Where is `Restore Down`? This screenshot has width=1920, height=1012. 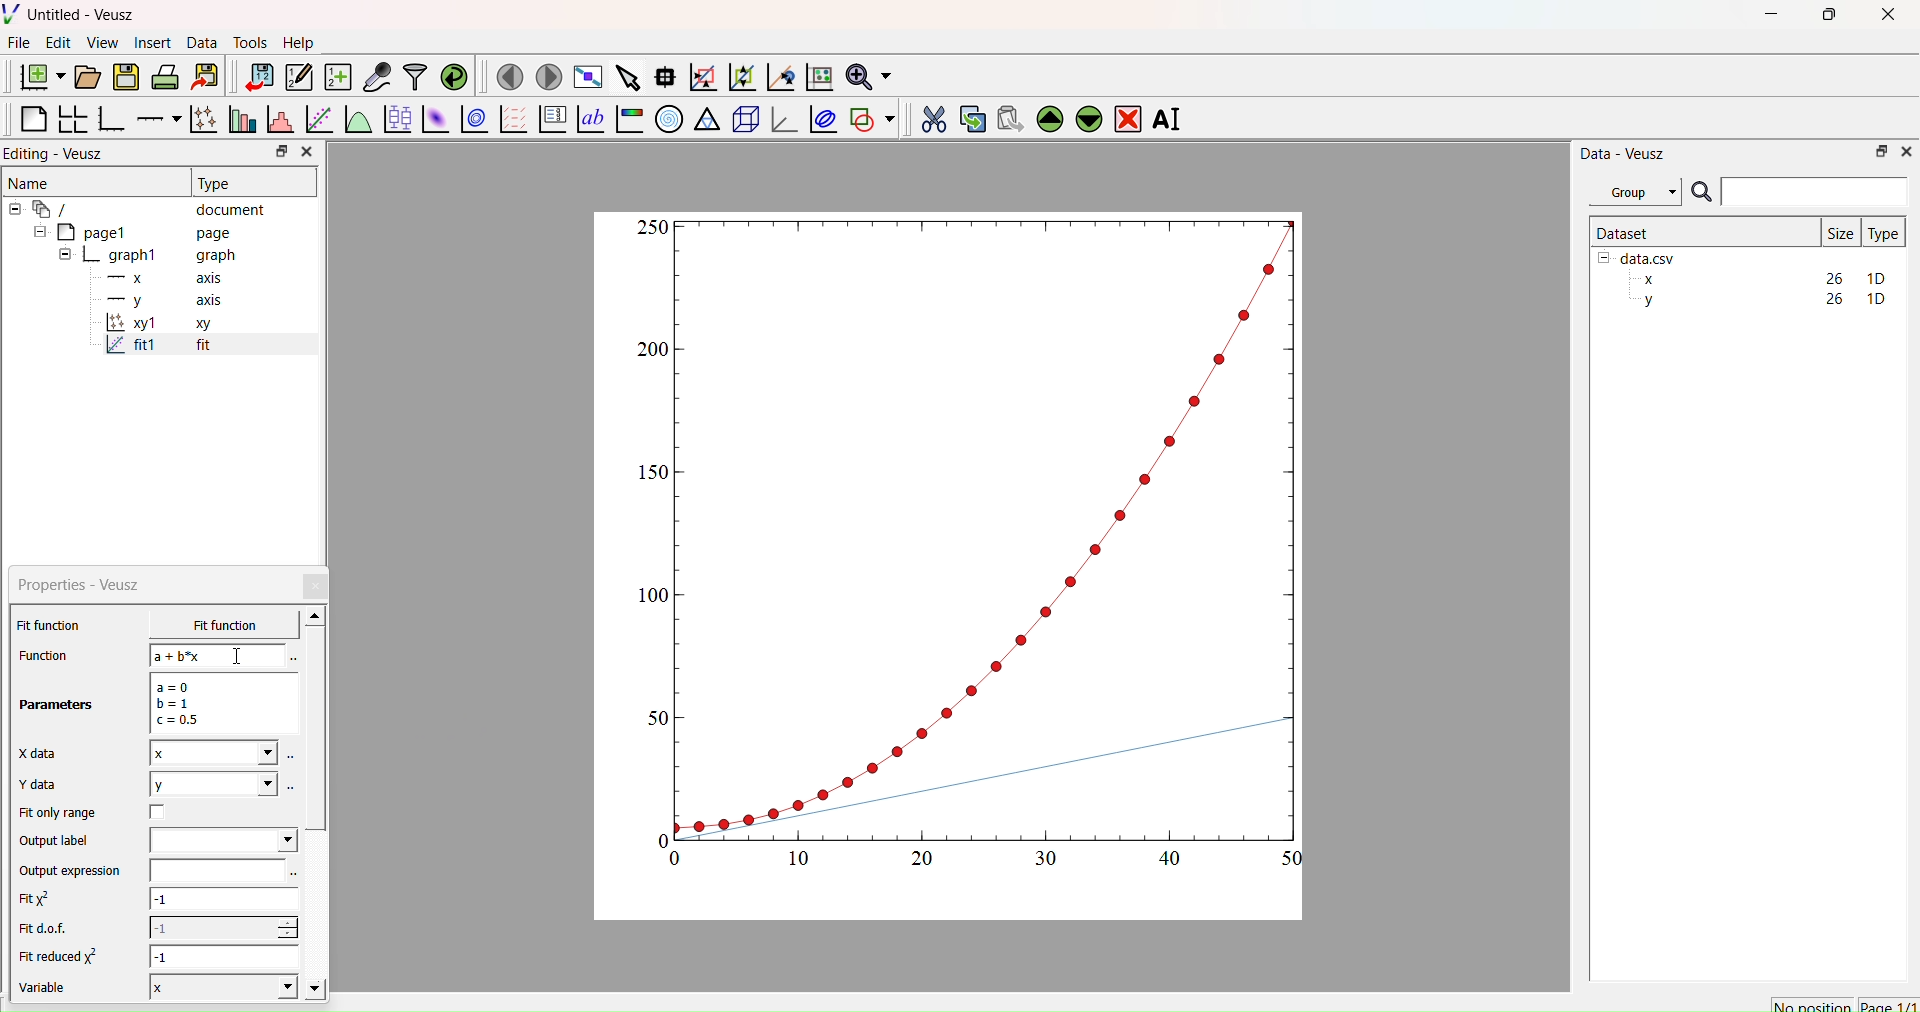 Restore Down is located at coordinates (1876, 150).